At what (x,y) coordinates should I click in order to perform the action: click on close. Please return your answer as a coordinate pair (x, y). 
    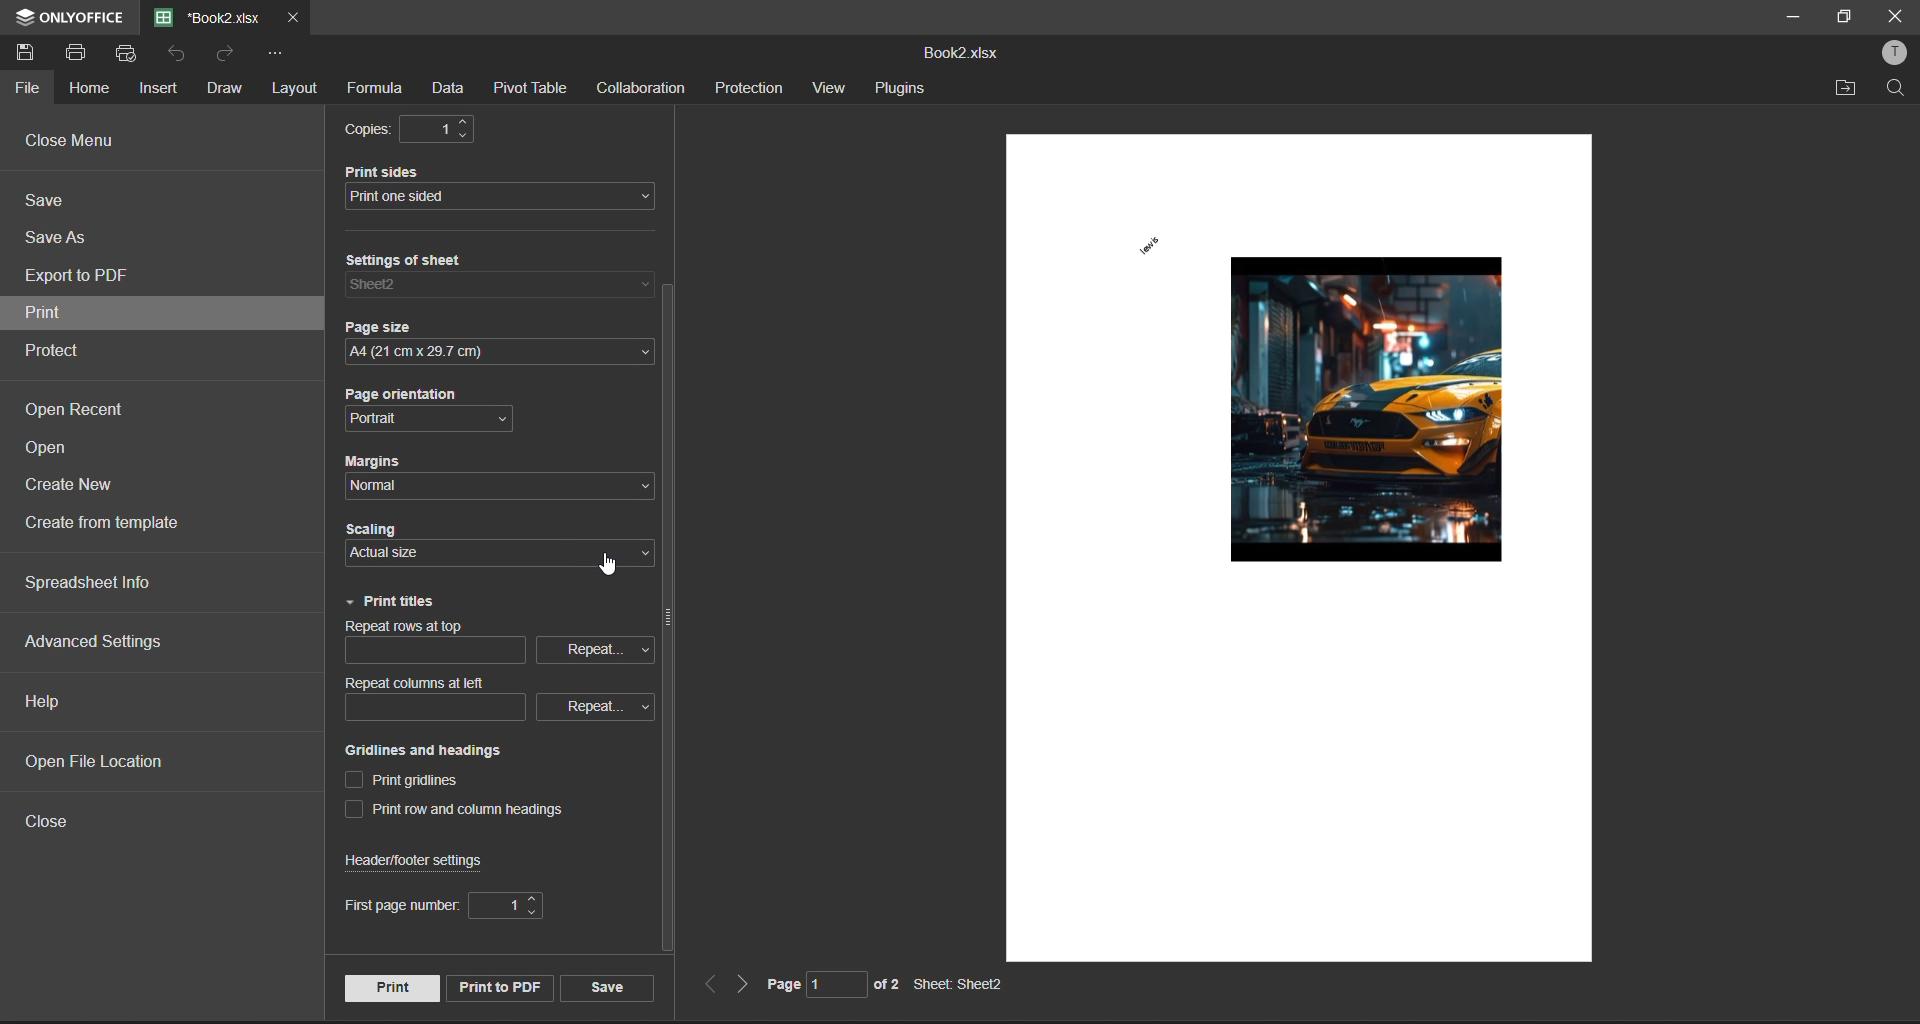
    Looking at the image, I should click on (52, 819).